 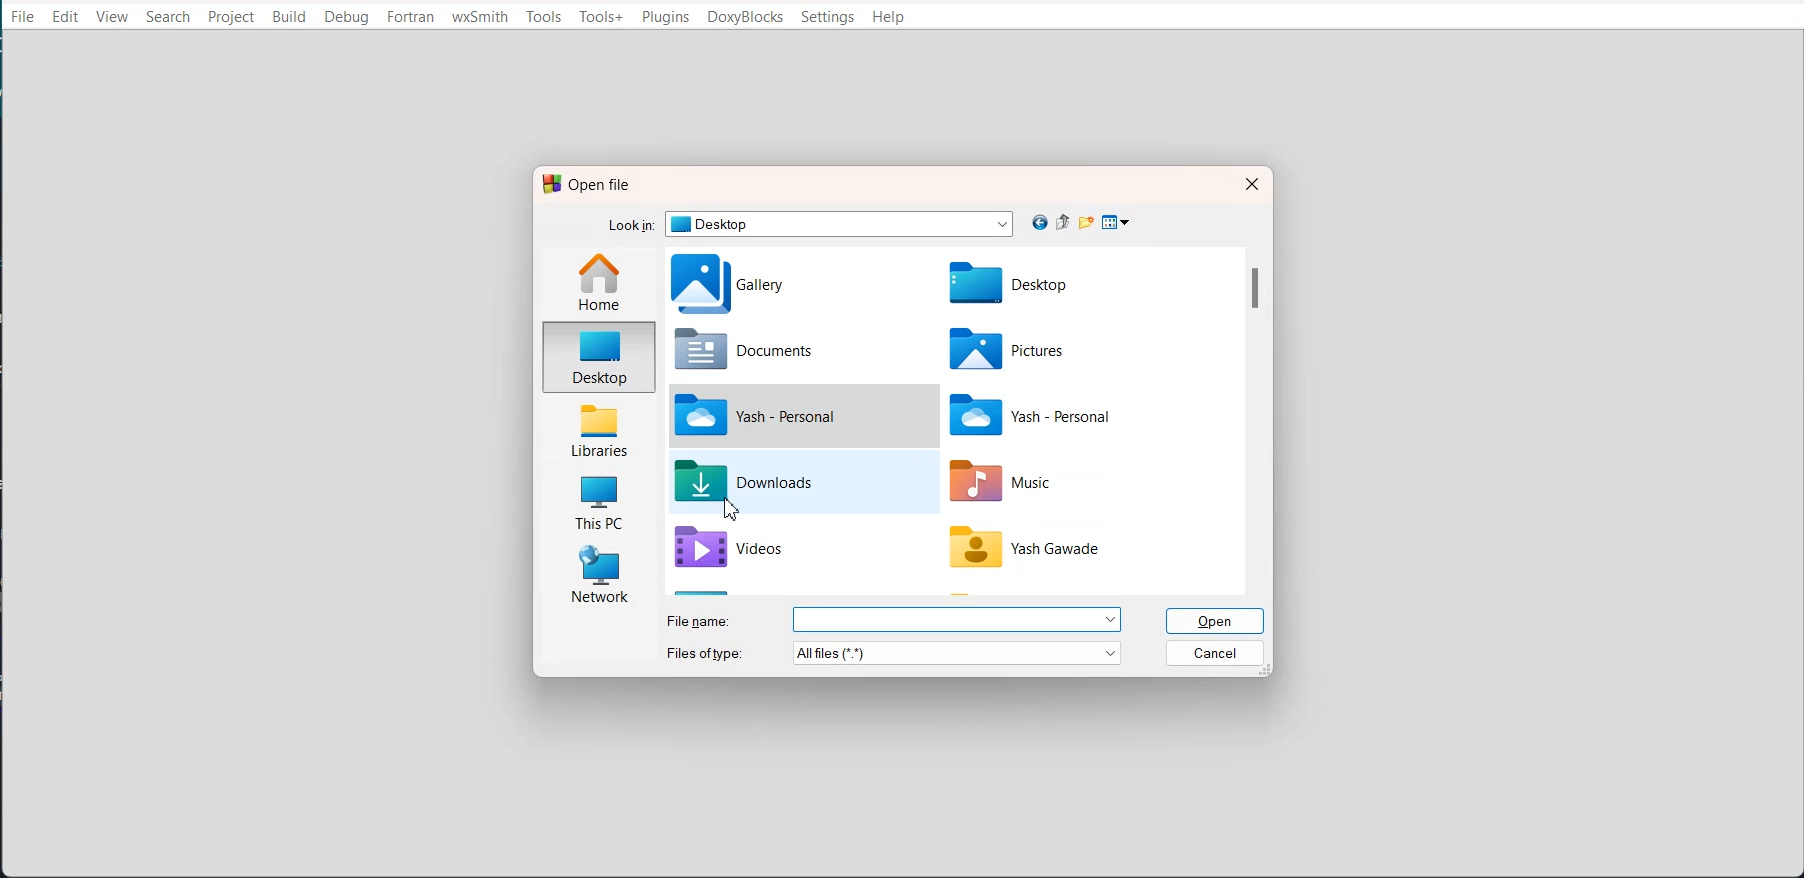 What do you see at coordinates (602, 281) in the screenshot?
I see `Home` at bounding box center [602, 281].